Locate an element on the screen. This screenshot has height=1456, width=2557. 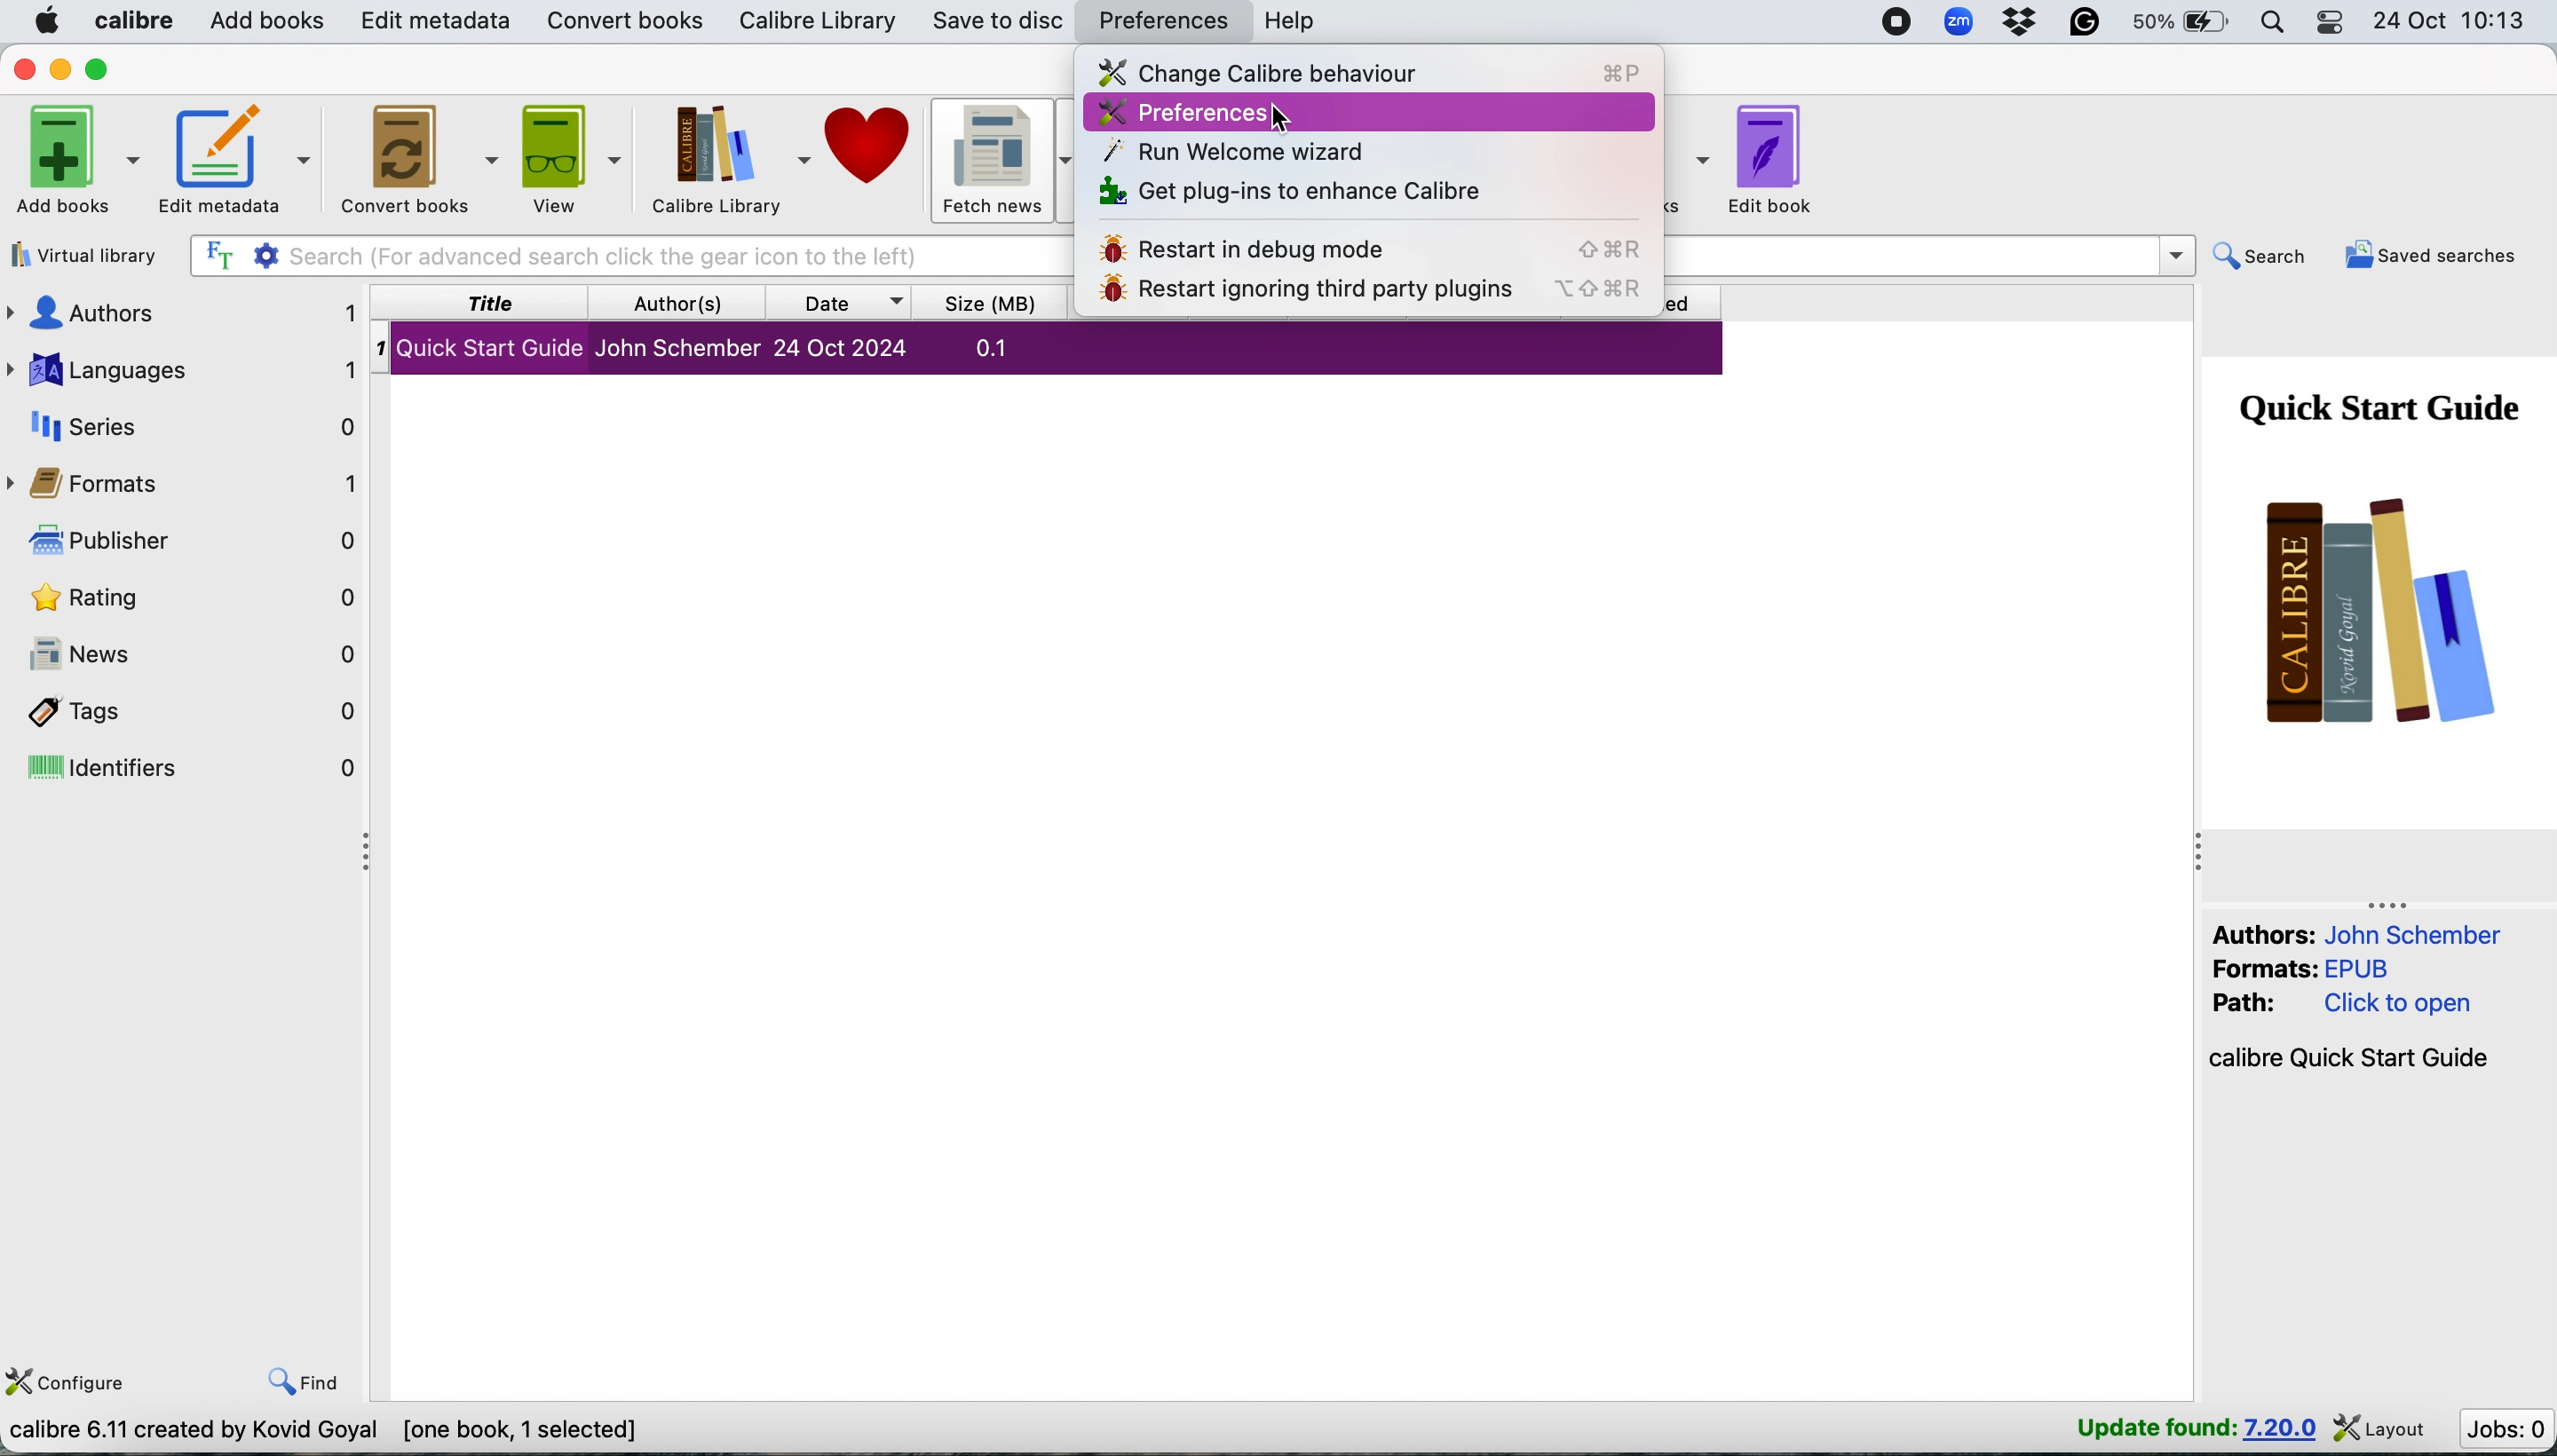
donate is located at coordinates (877, 163).